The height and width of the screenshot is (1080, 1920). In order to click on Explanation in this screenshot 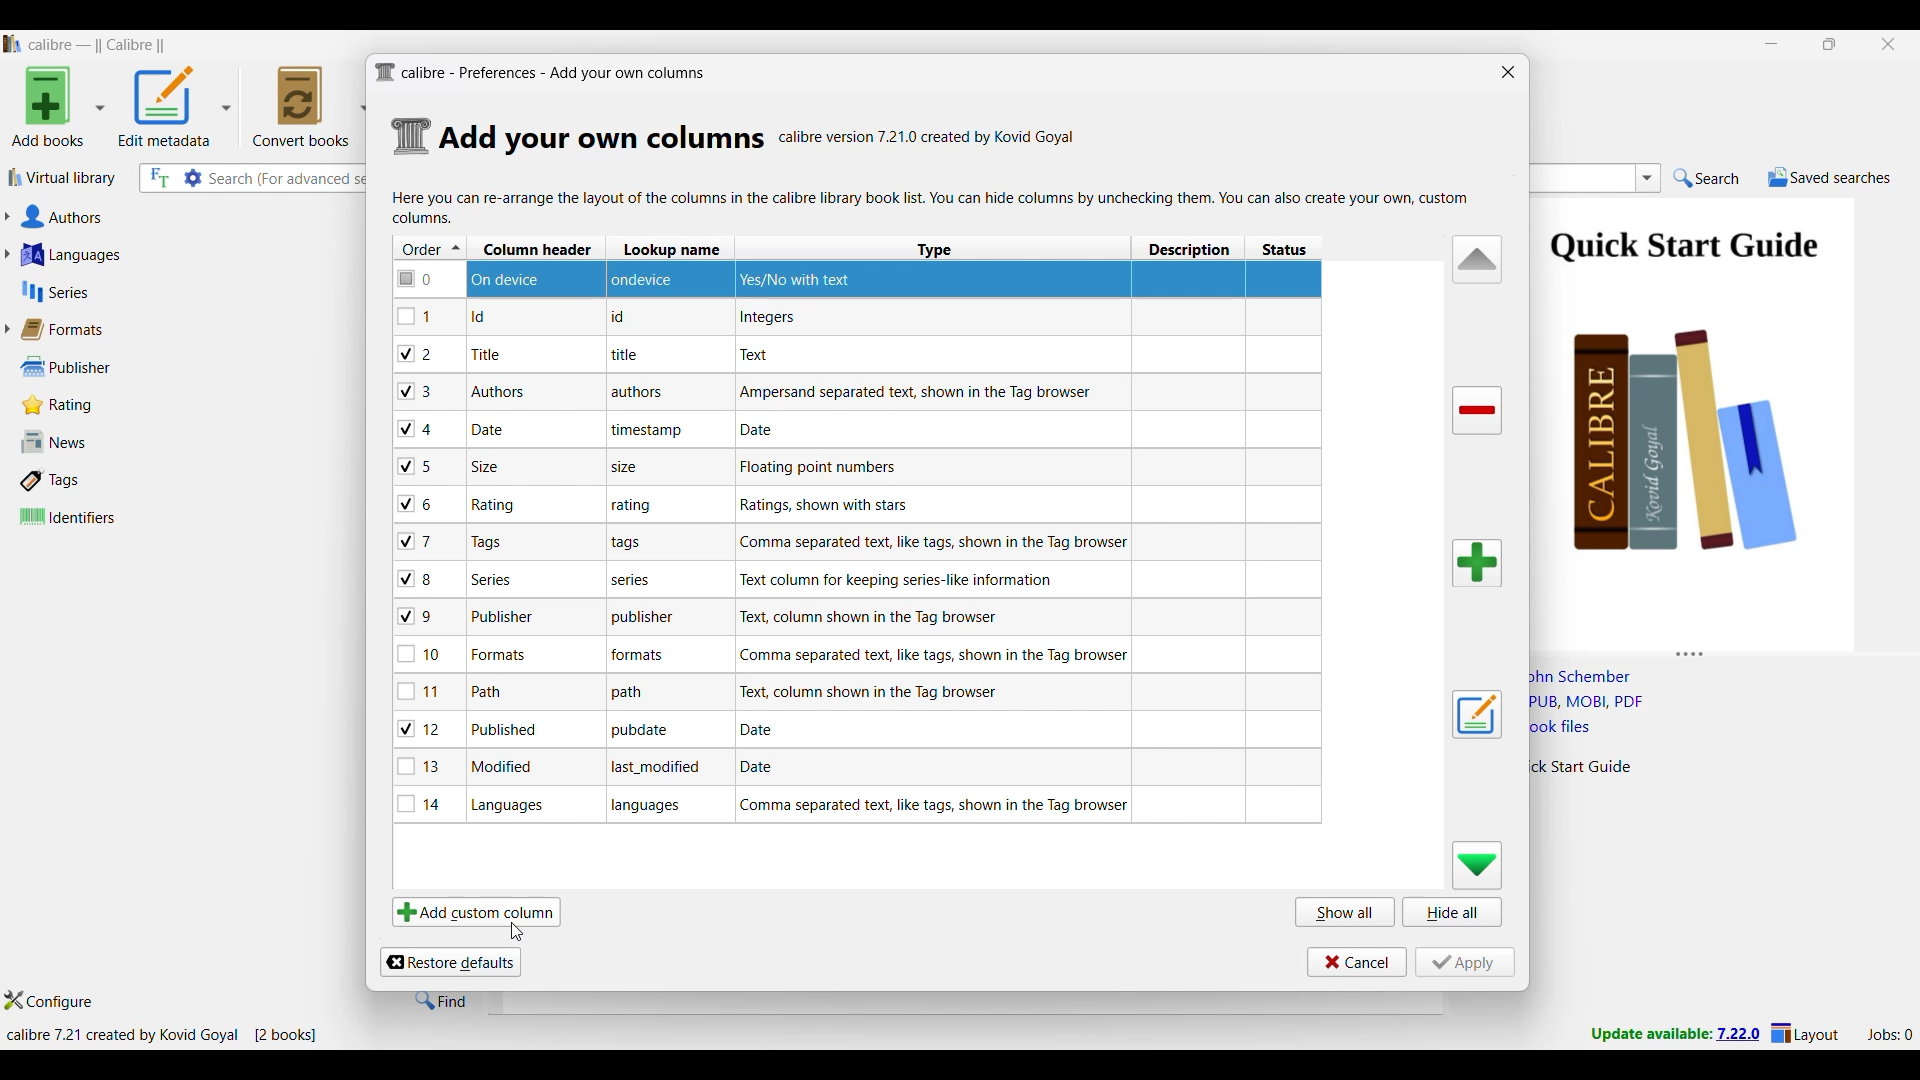, I will do `click(819, 468)`.